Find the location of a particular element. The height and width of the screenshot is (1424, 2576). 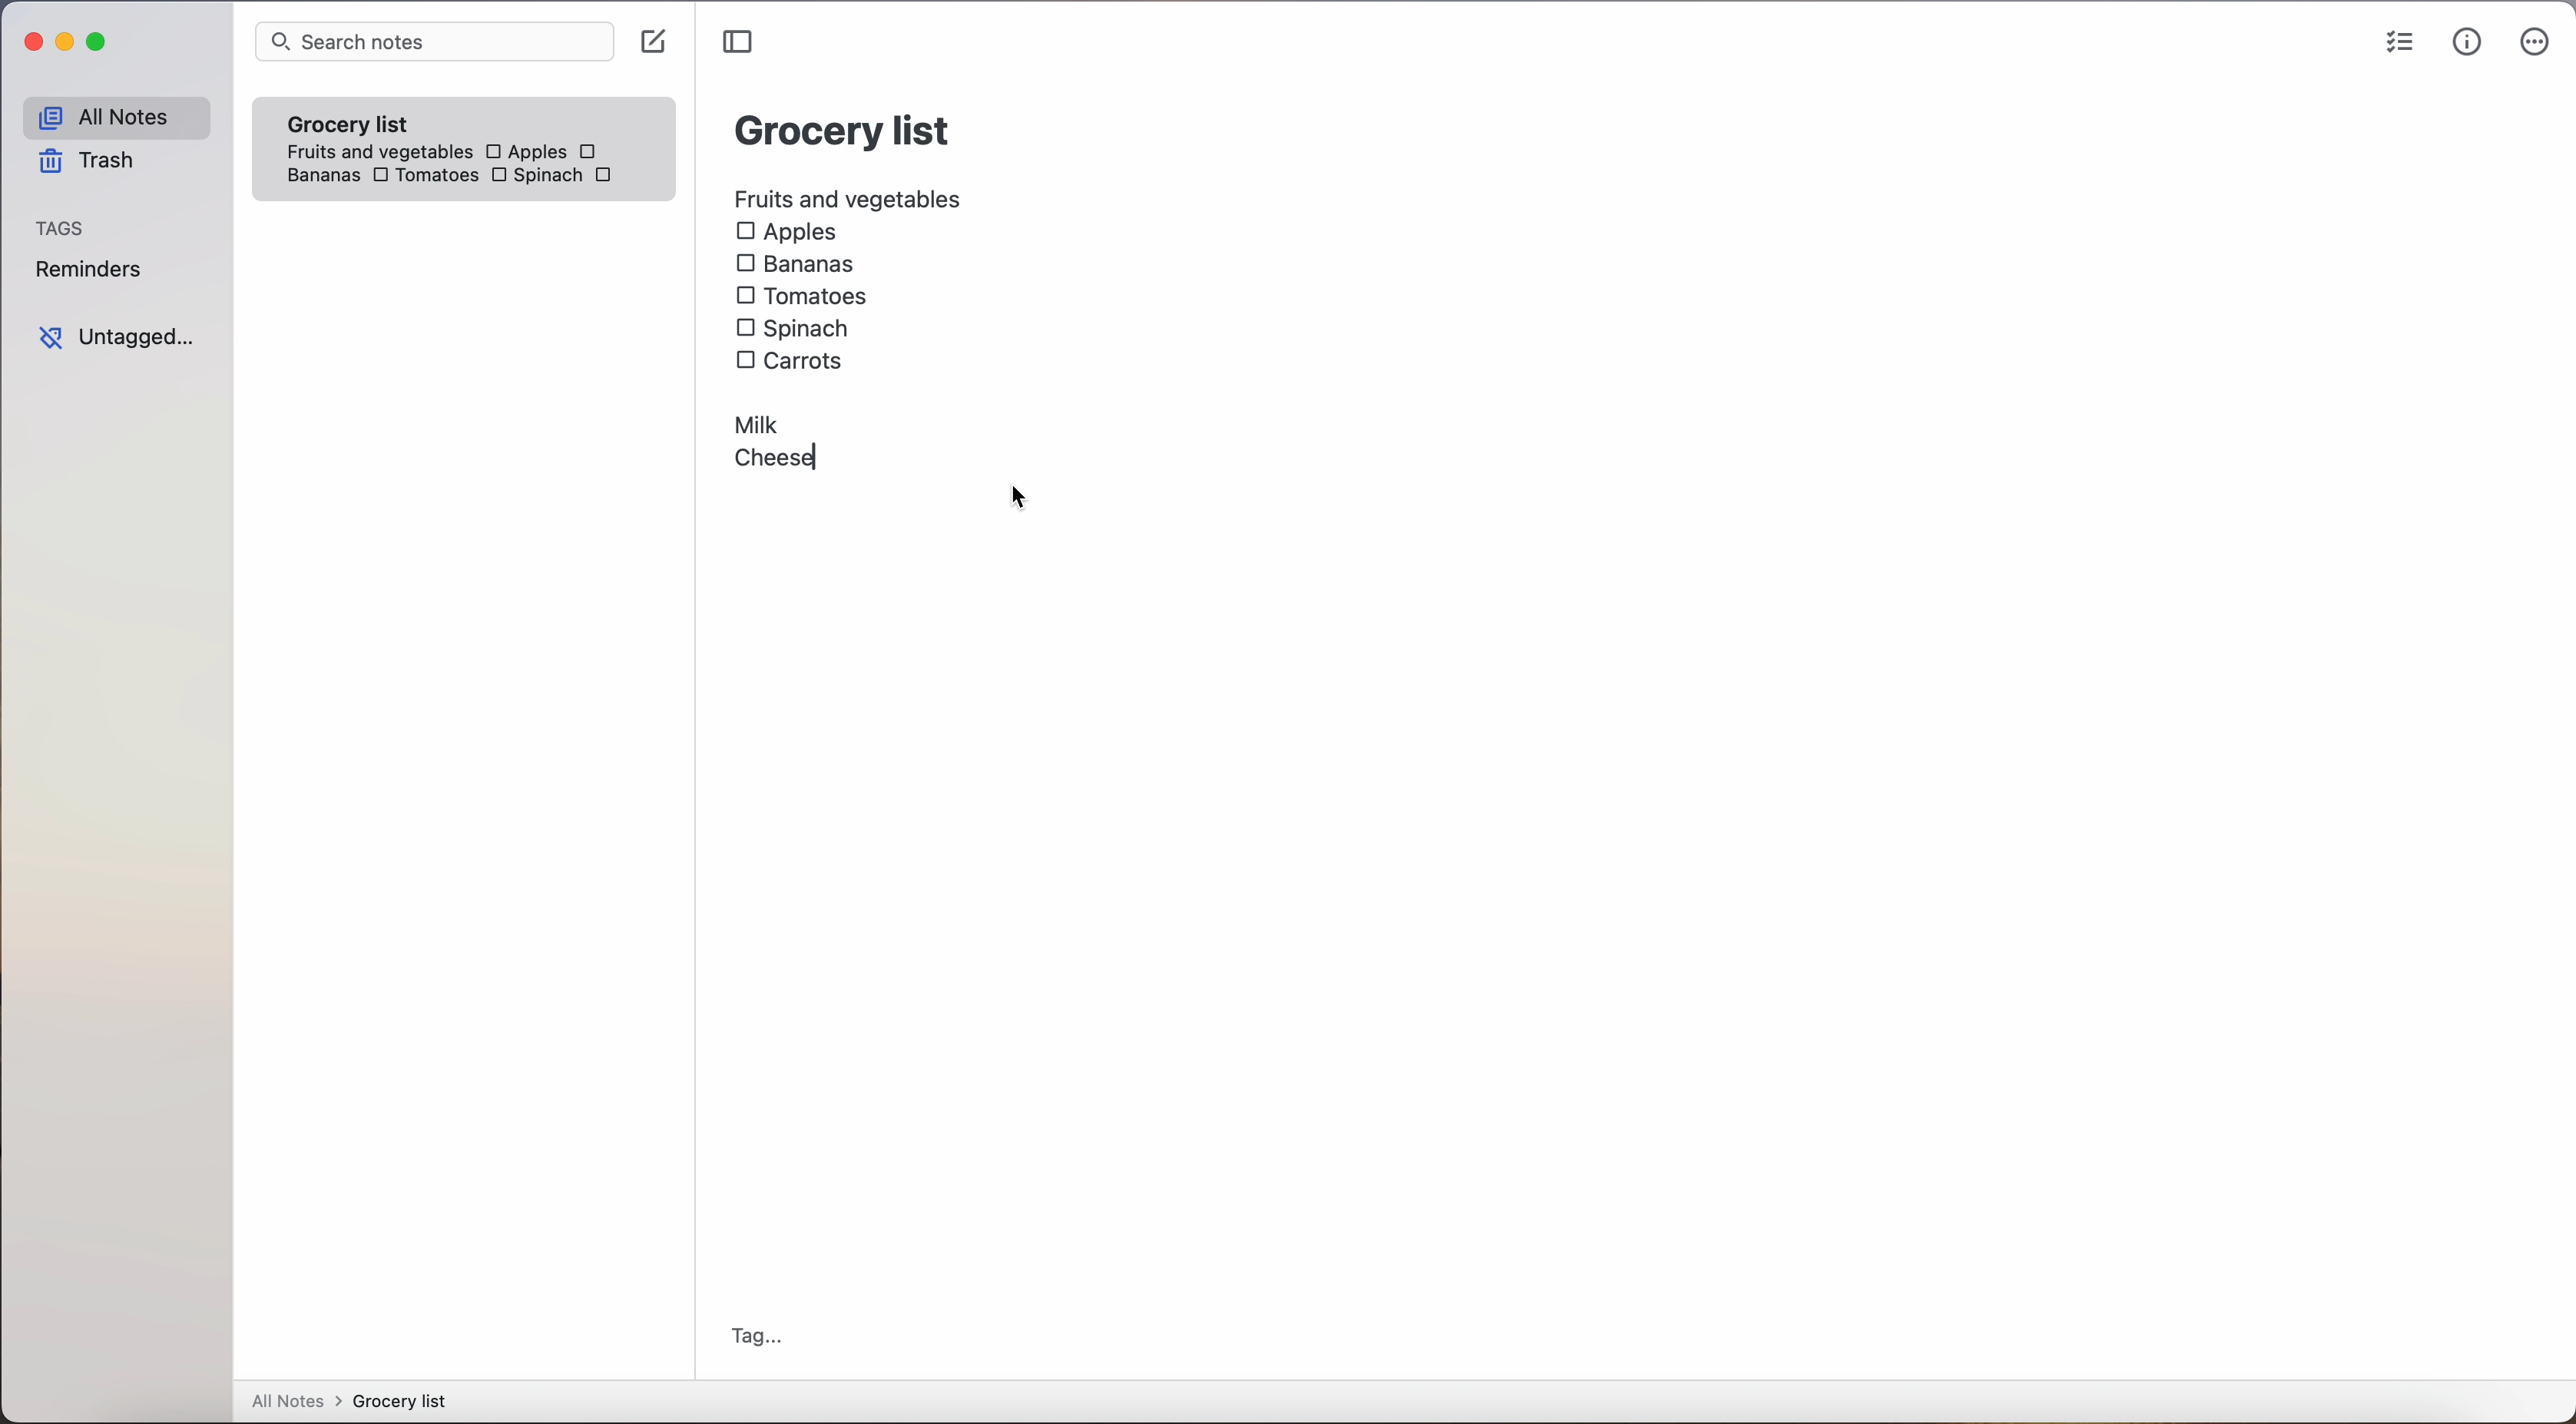

trash is located at coordinates (85, 164).